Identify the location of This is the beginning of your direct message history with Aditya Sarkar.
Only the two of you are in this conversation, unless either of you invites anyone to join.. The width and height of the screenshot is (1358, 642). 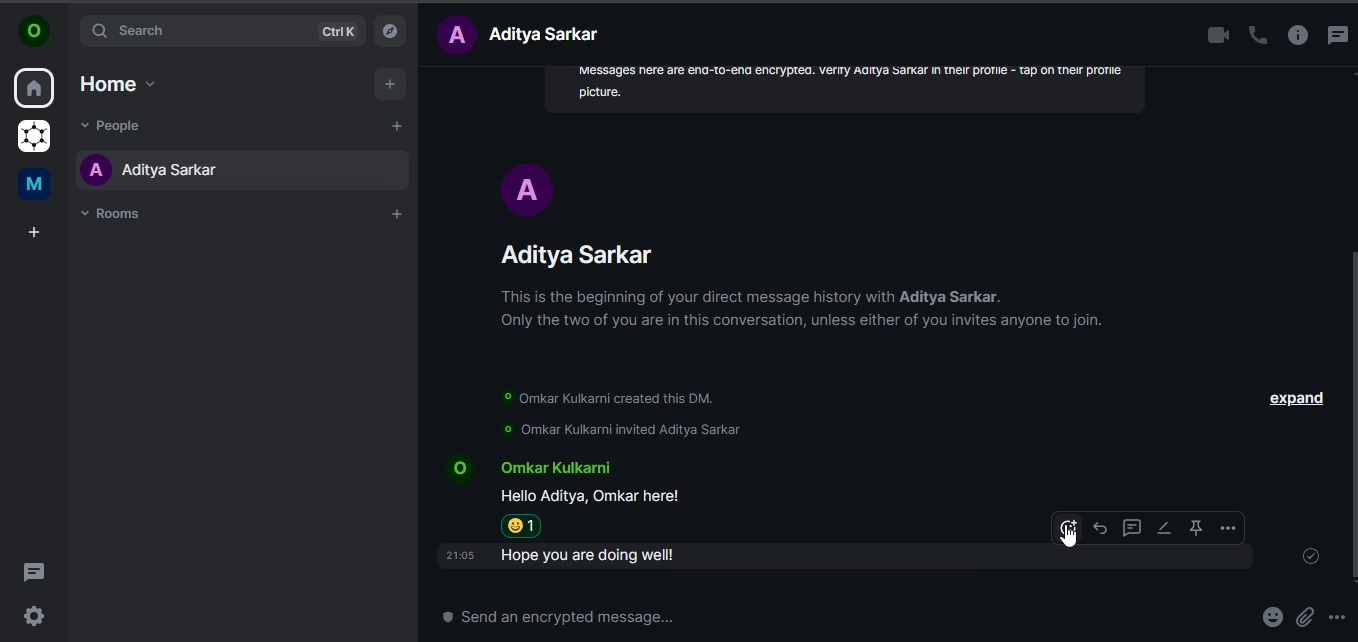
(804, 310).